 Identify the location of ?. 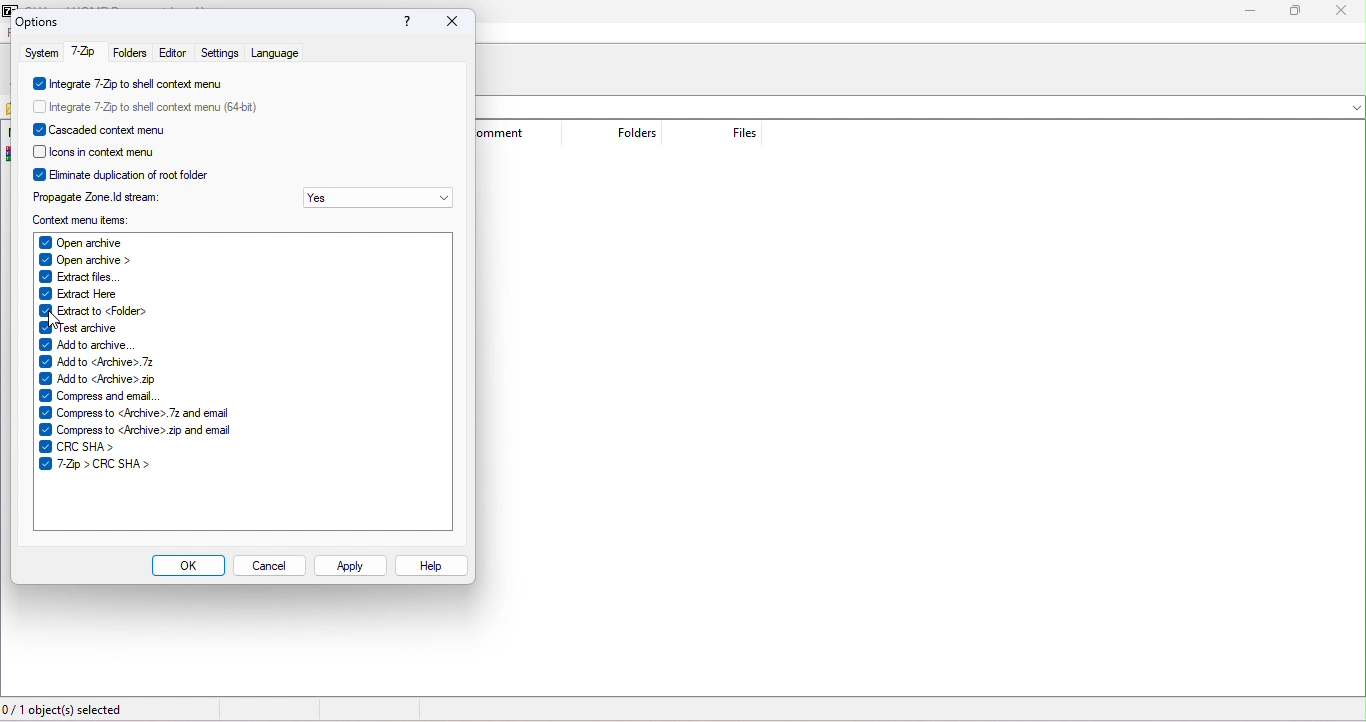
(402, 24).